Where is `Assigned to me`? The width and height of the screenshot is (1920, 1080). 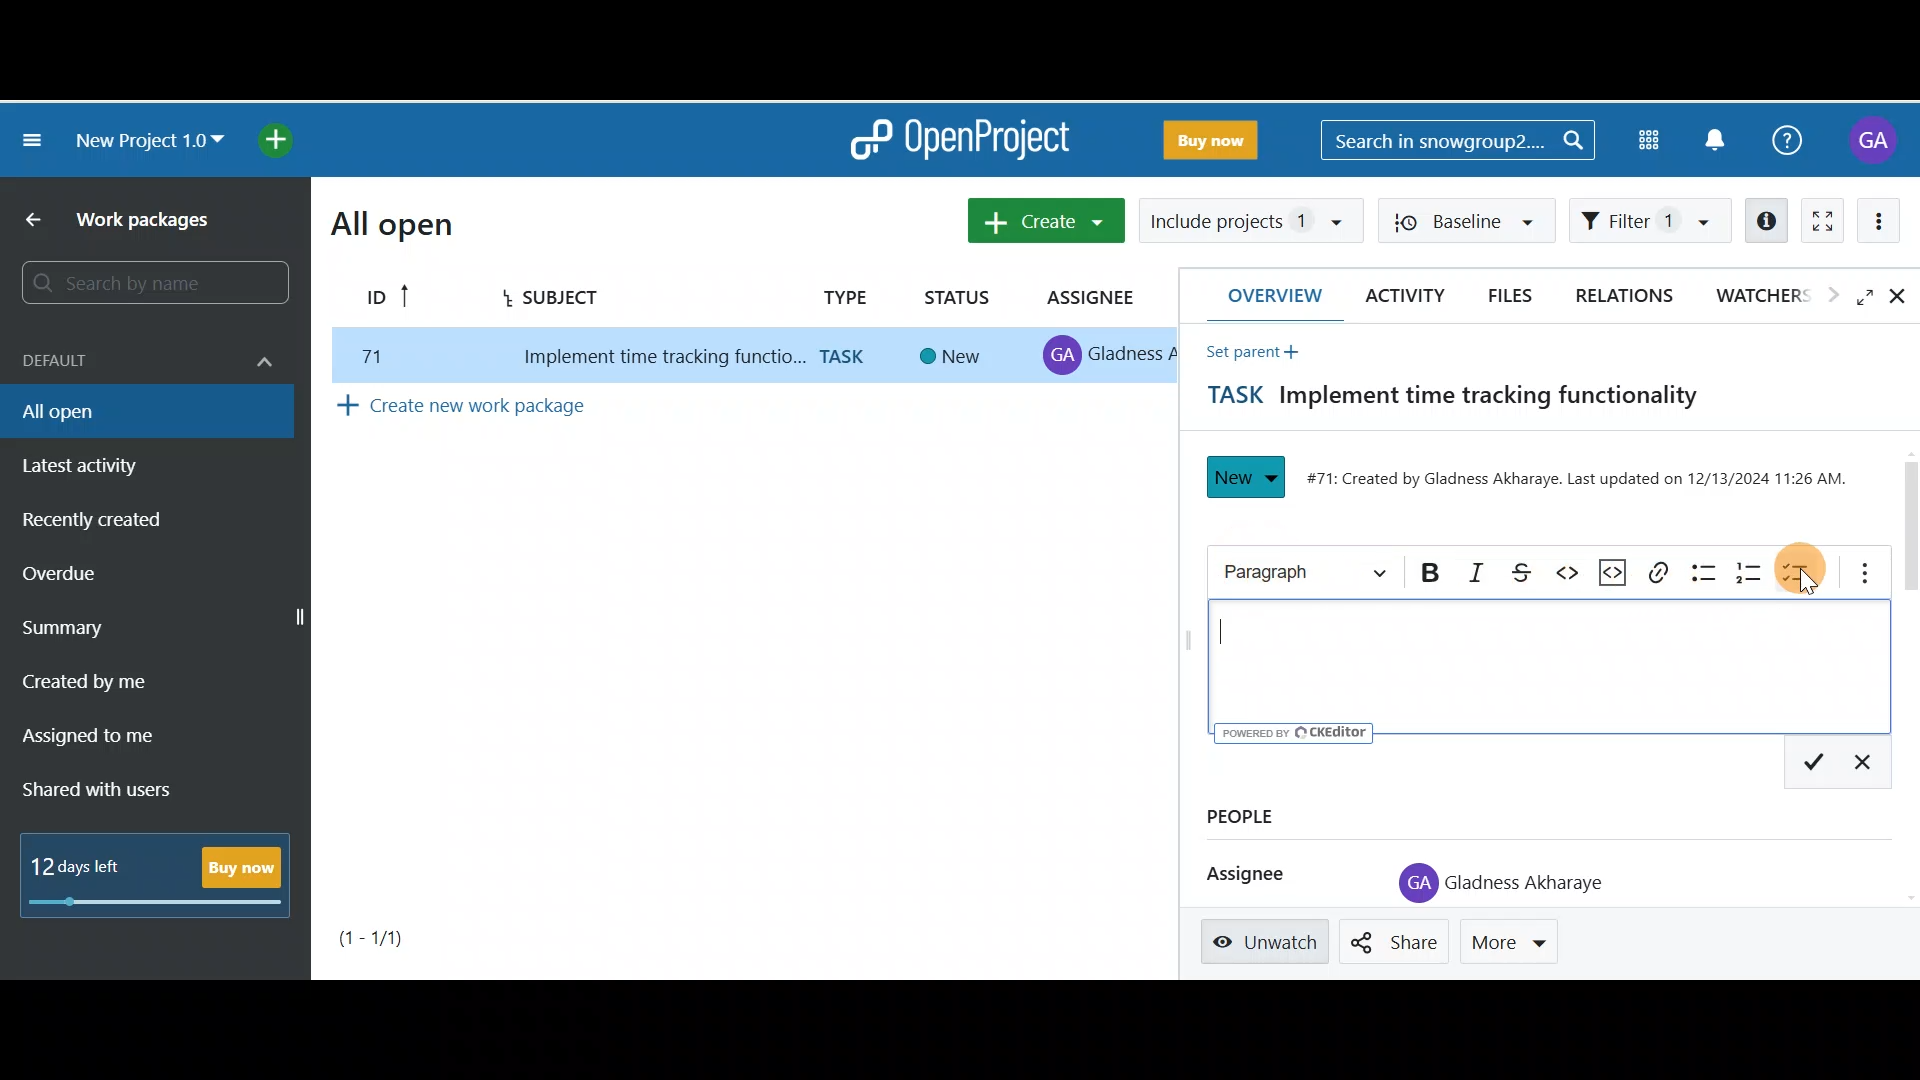
Assigned to me is located at coordinates (97, 734).